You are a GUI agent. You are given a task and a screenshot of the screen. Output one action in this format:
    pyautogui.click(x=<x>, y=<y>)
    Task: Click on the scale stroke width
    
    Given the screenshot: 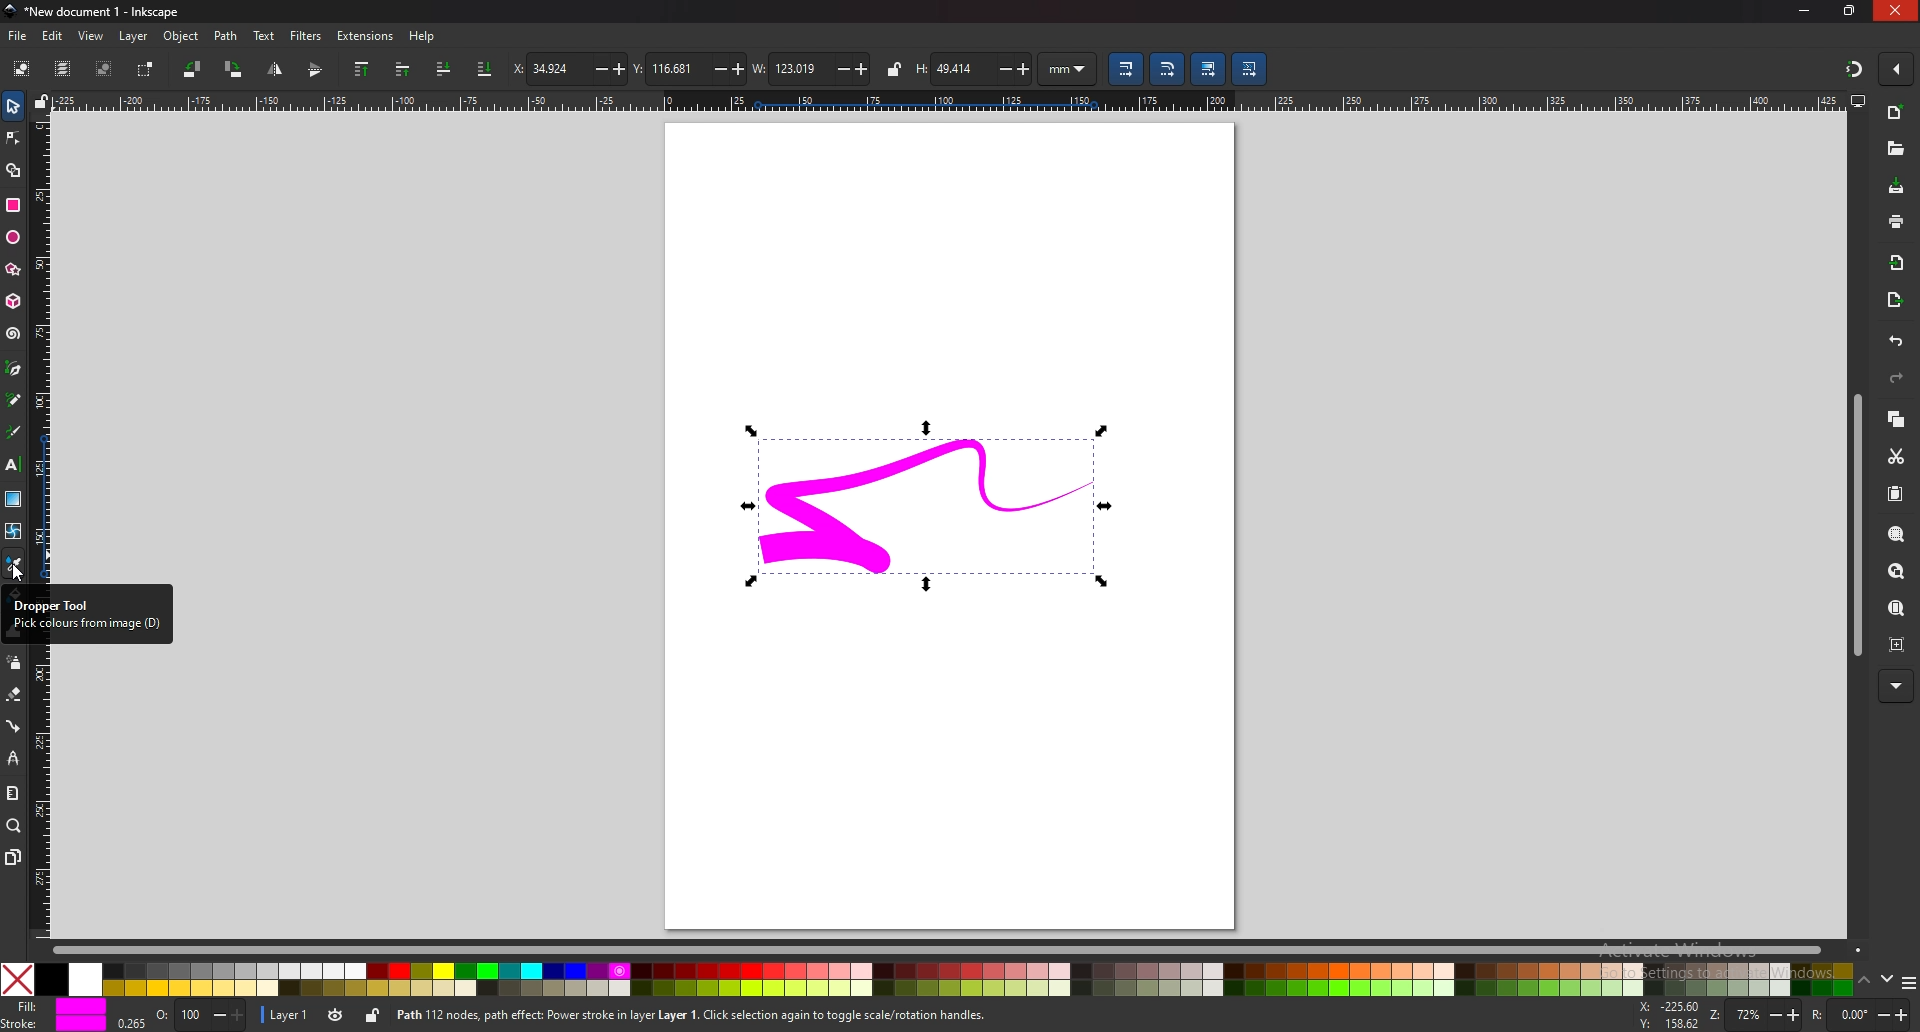 What is the action you would take?
    pyautogui.click(x=1128, y=69)
    